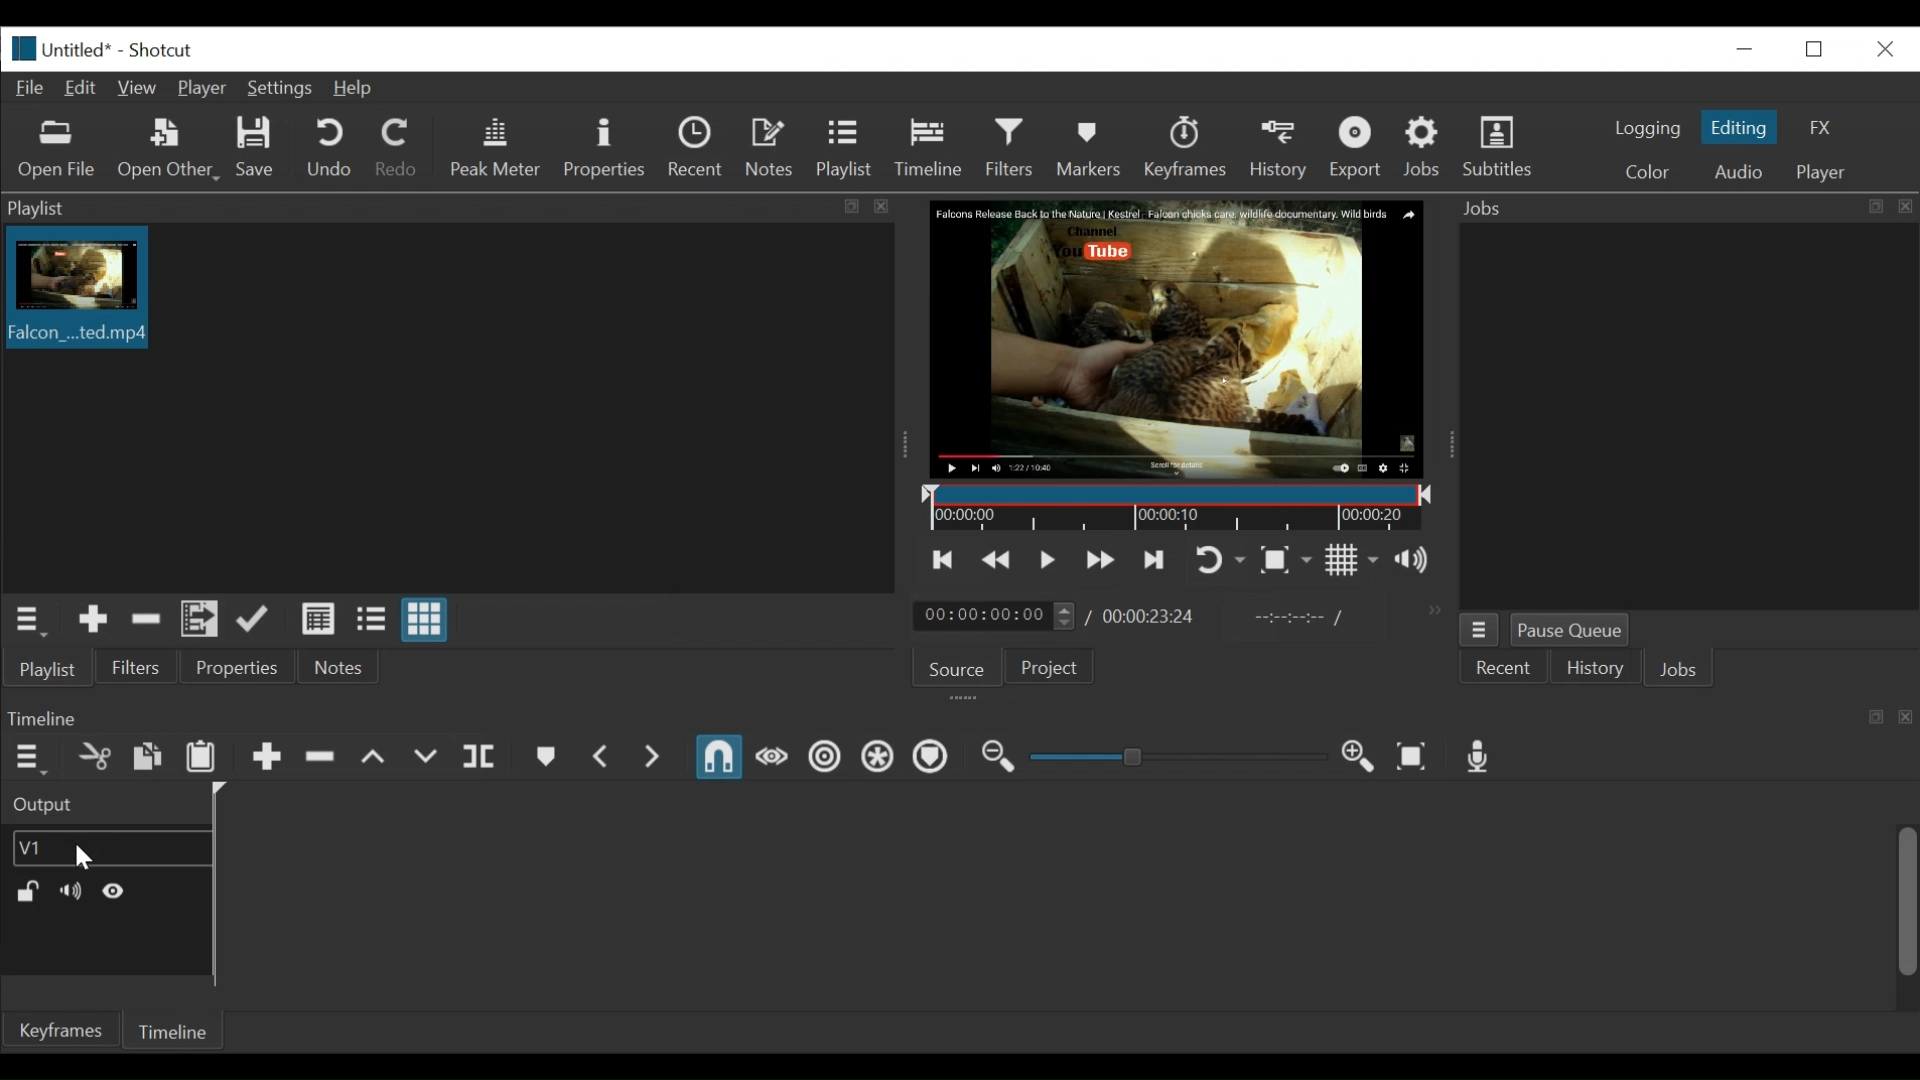 The height and width of the screenshot is (1080, 1920). Describe the element at coordinates (1093, 150) in the screenshot. I see `Markers` at that location.